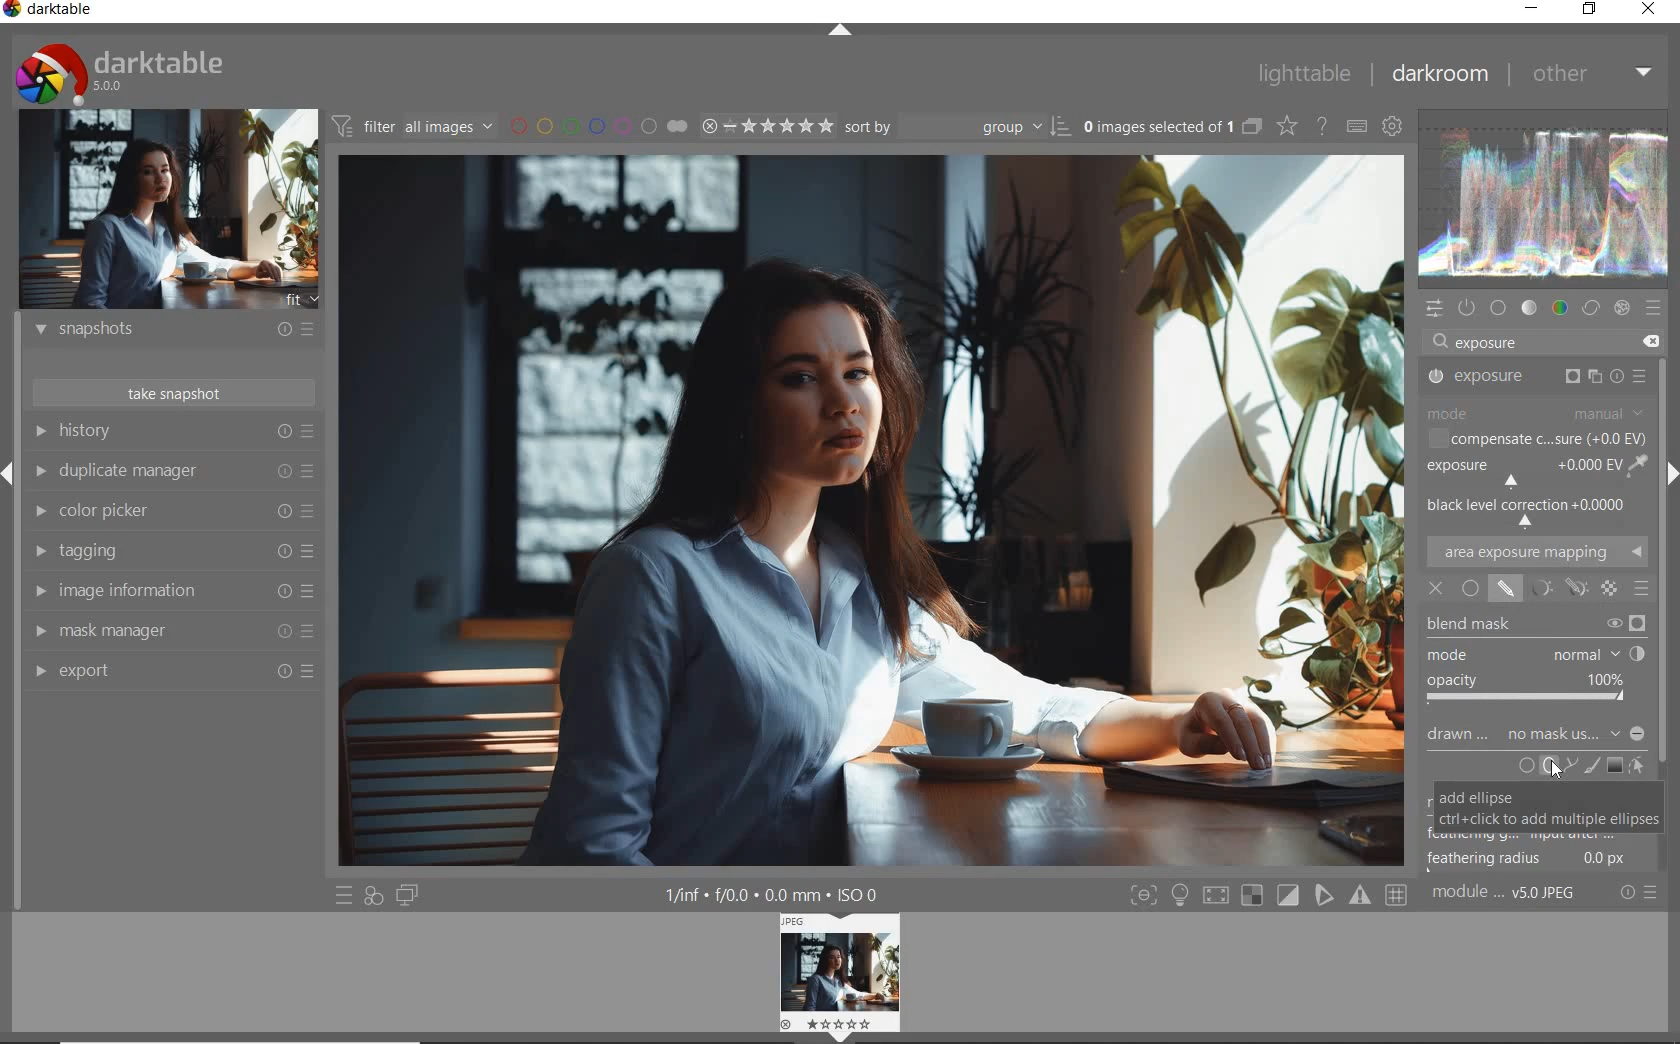  What do you see at coordinates (1546, 203) in the screenshot?
I see `waveform` at bounding box center [1546, 203].